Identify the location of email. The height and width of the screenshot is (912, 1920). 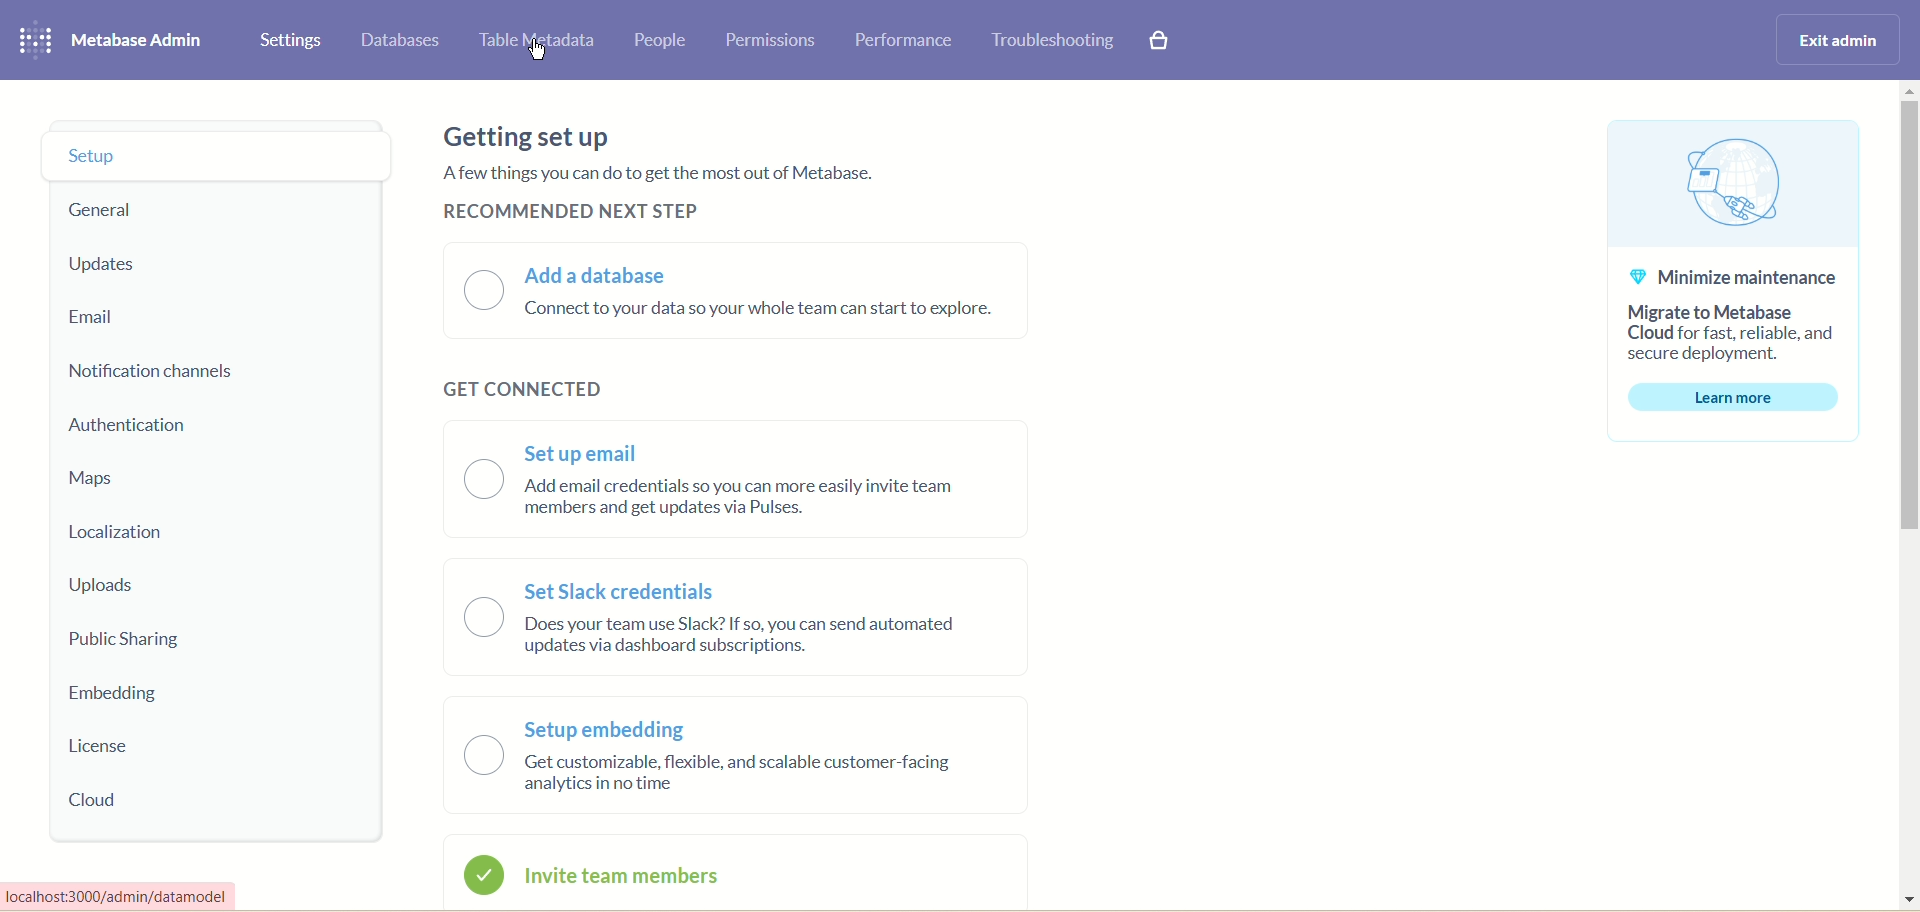
(98, 317).